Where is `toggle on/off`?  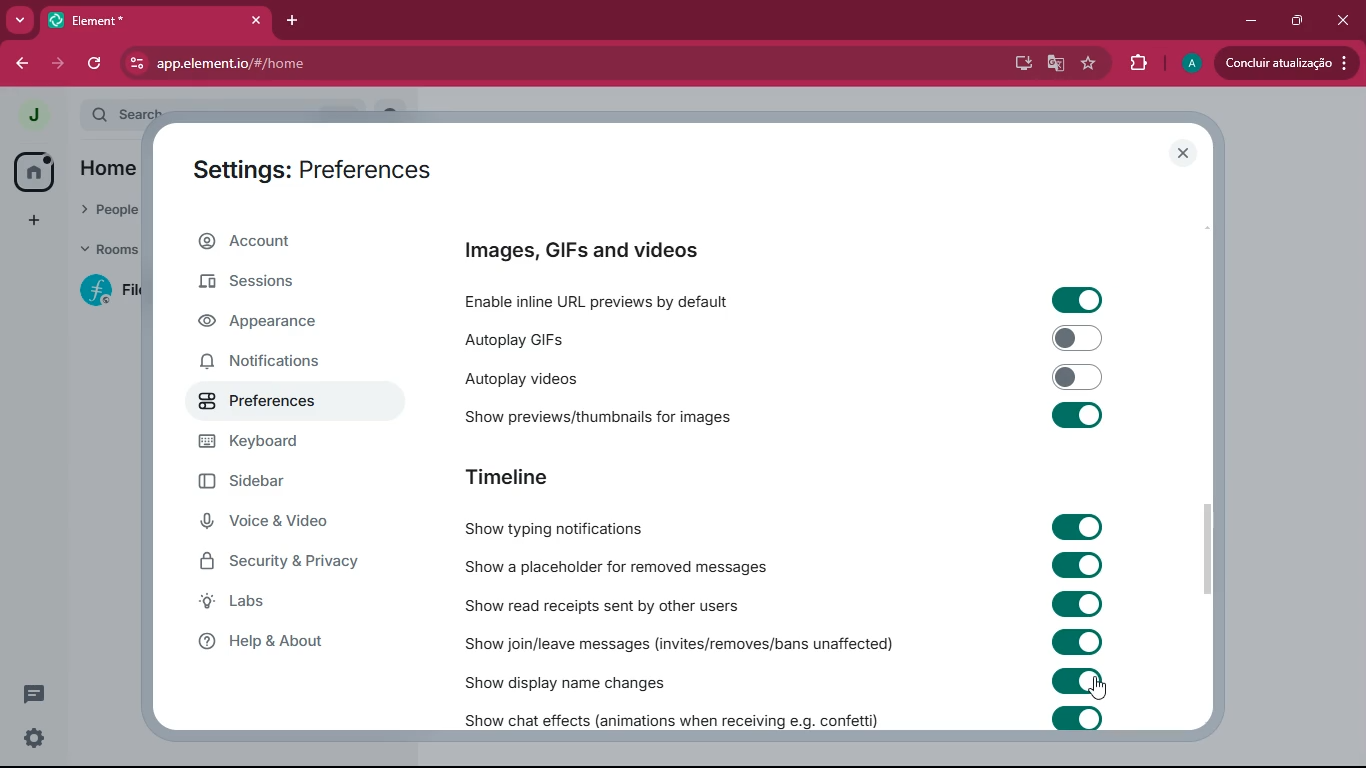 toggle on/off is located at coordinates (1078, 642).